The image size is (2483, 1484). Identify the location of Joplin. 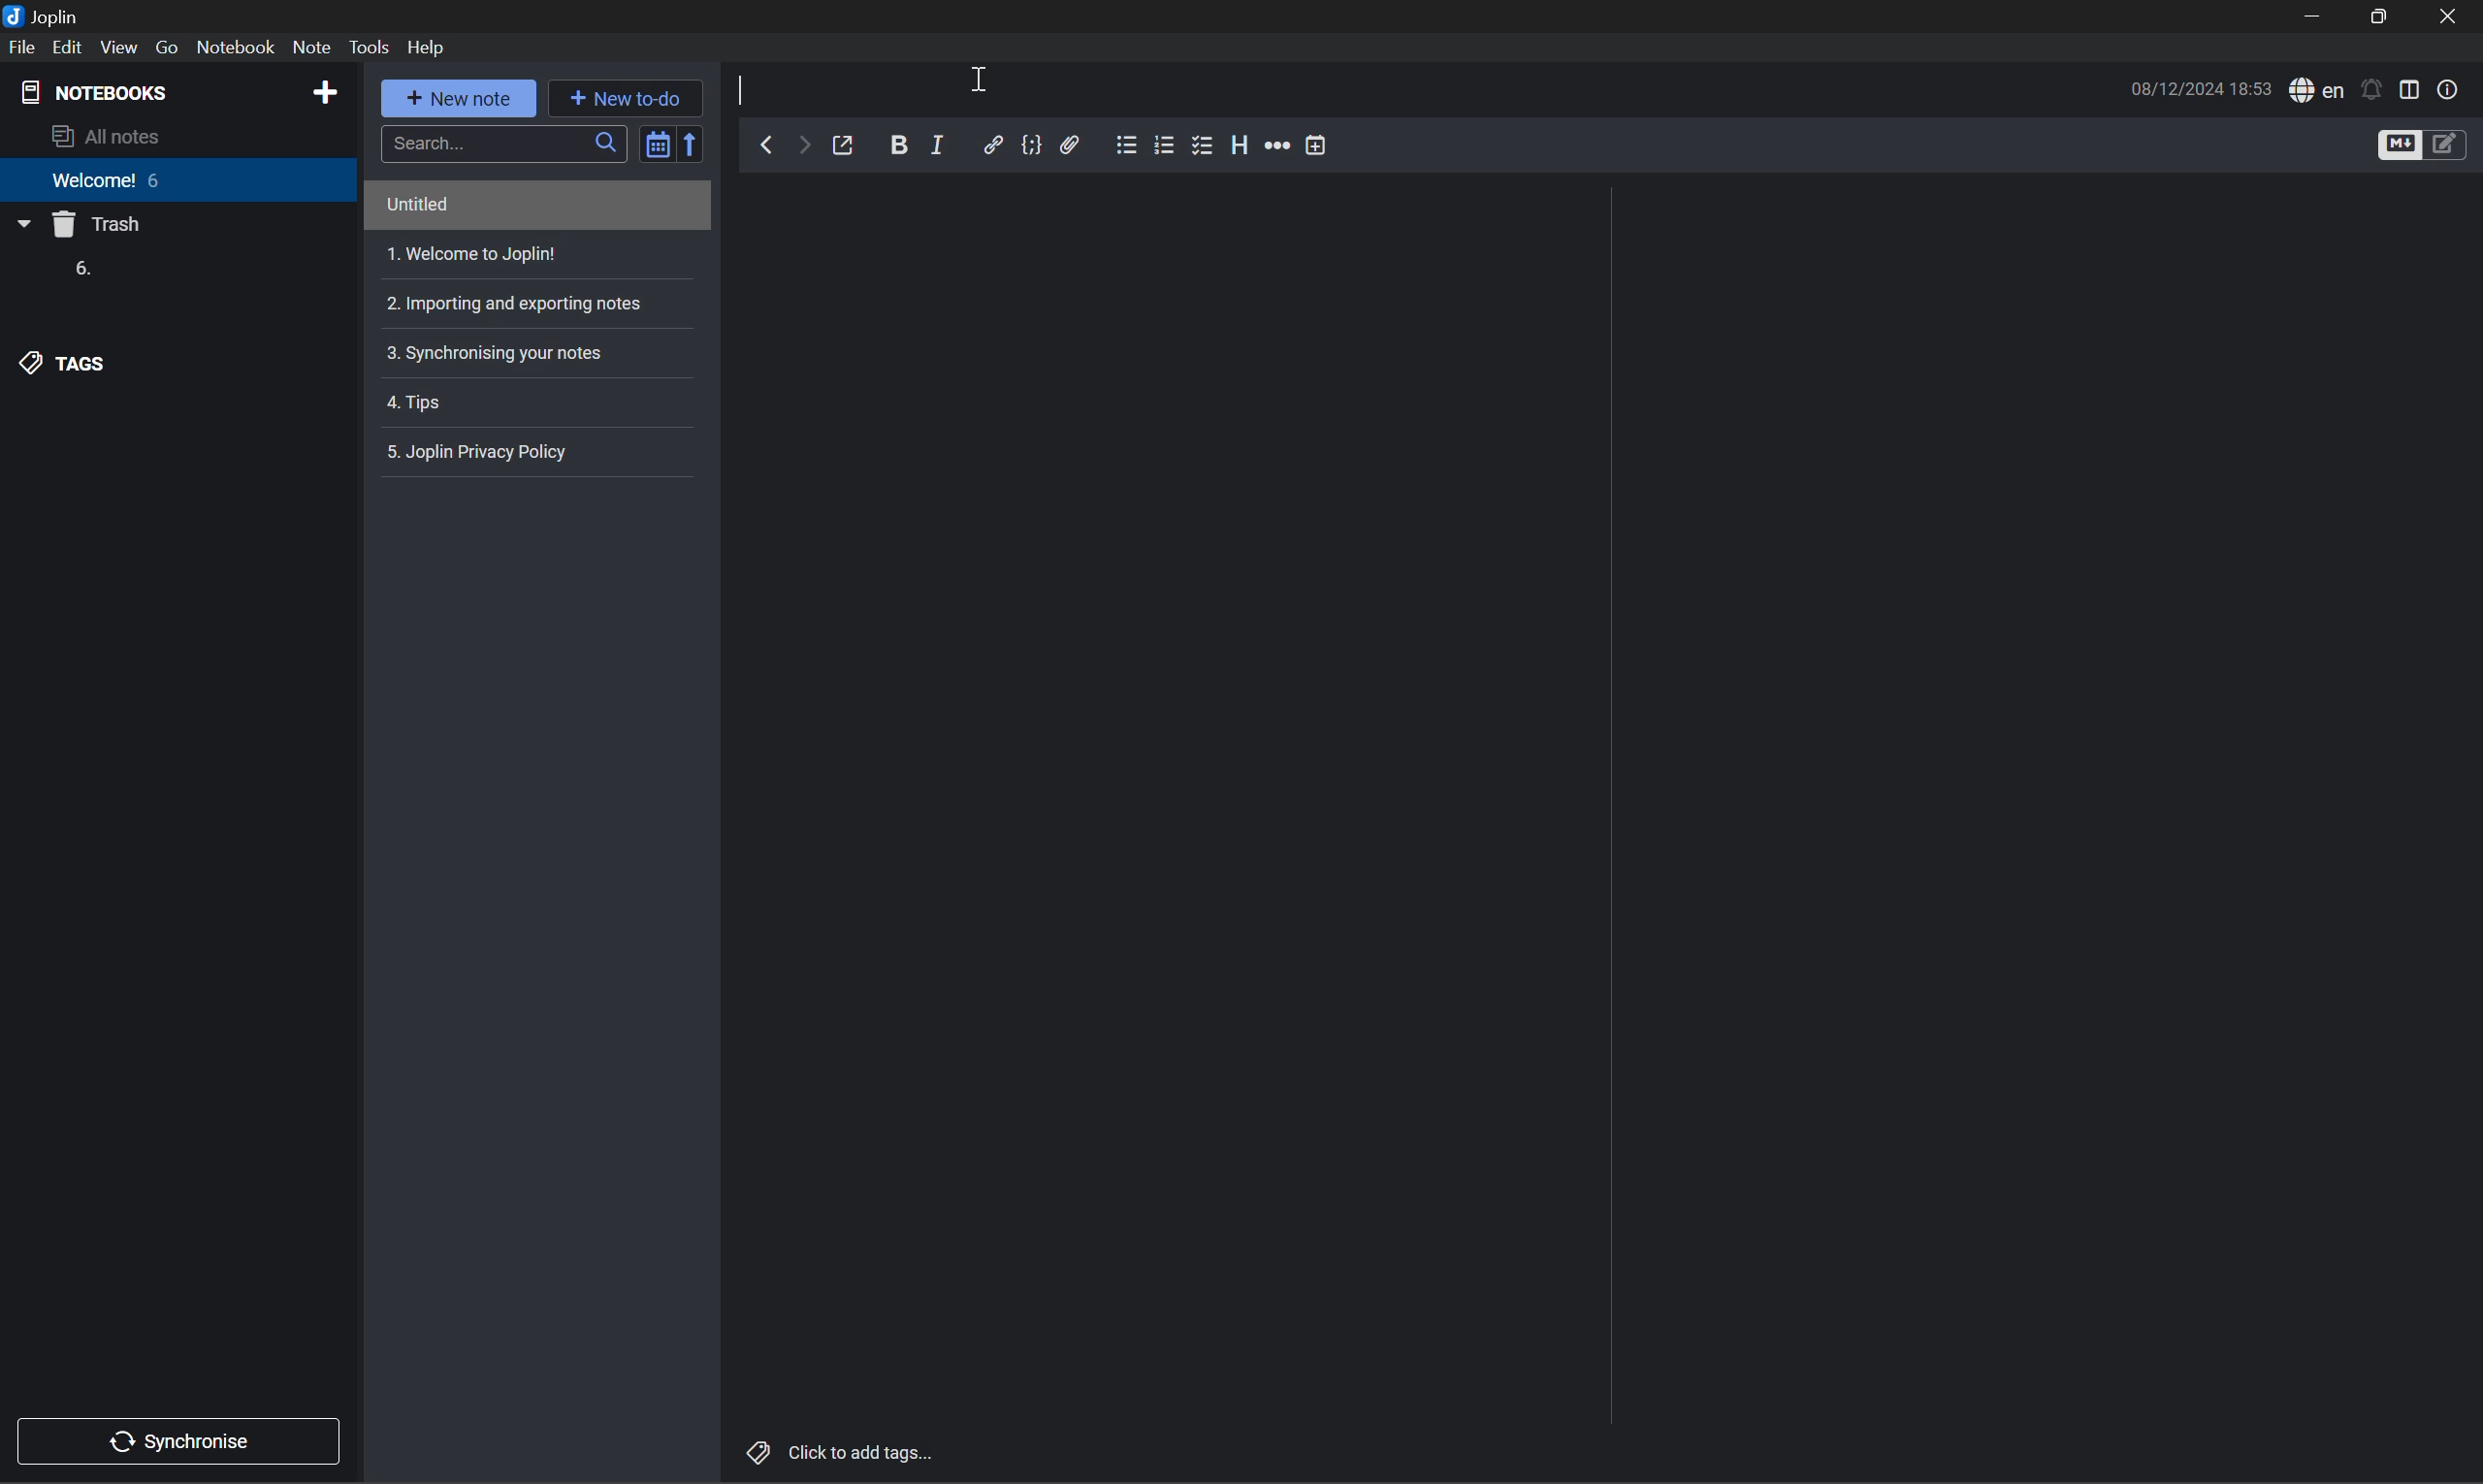
(45, 13).